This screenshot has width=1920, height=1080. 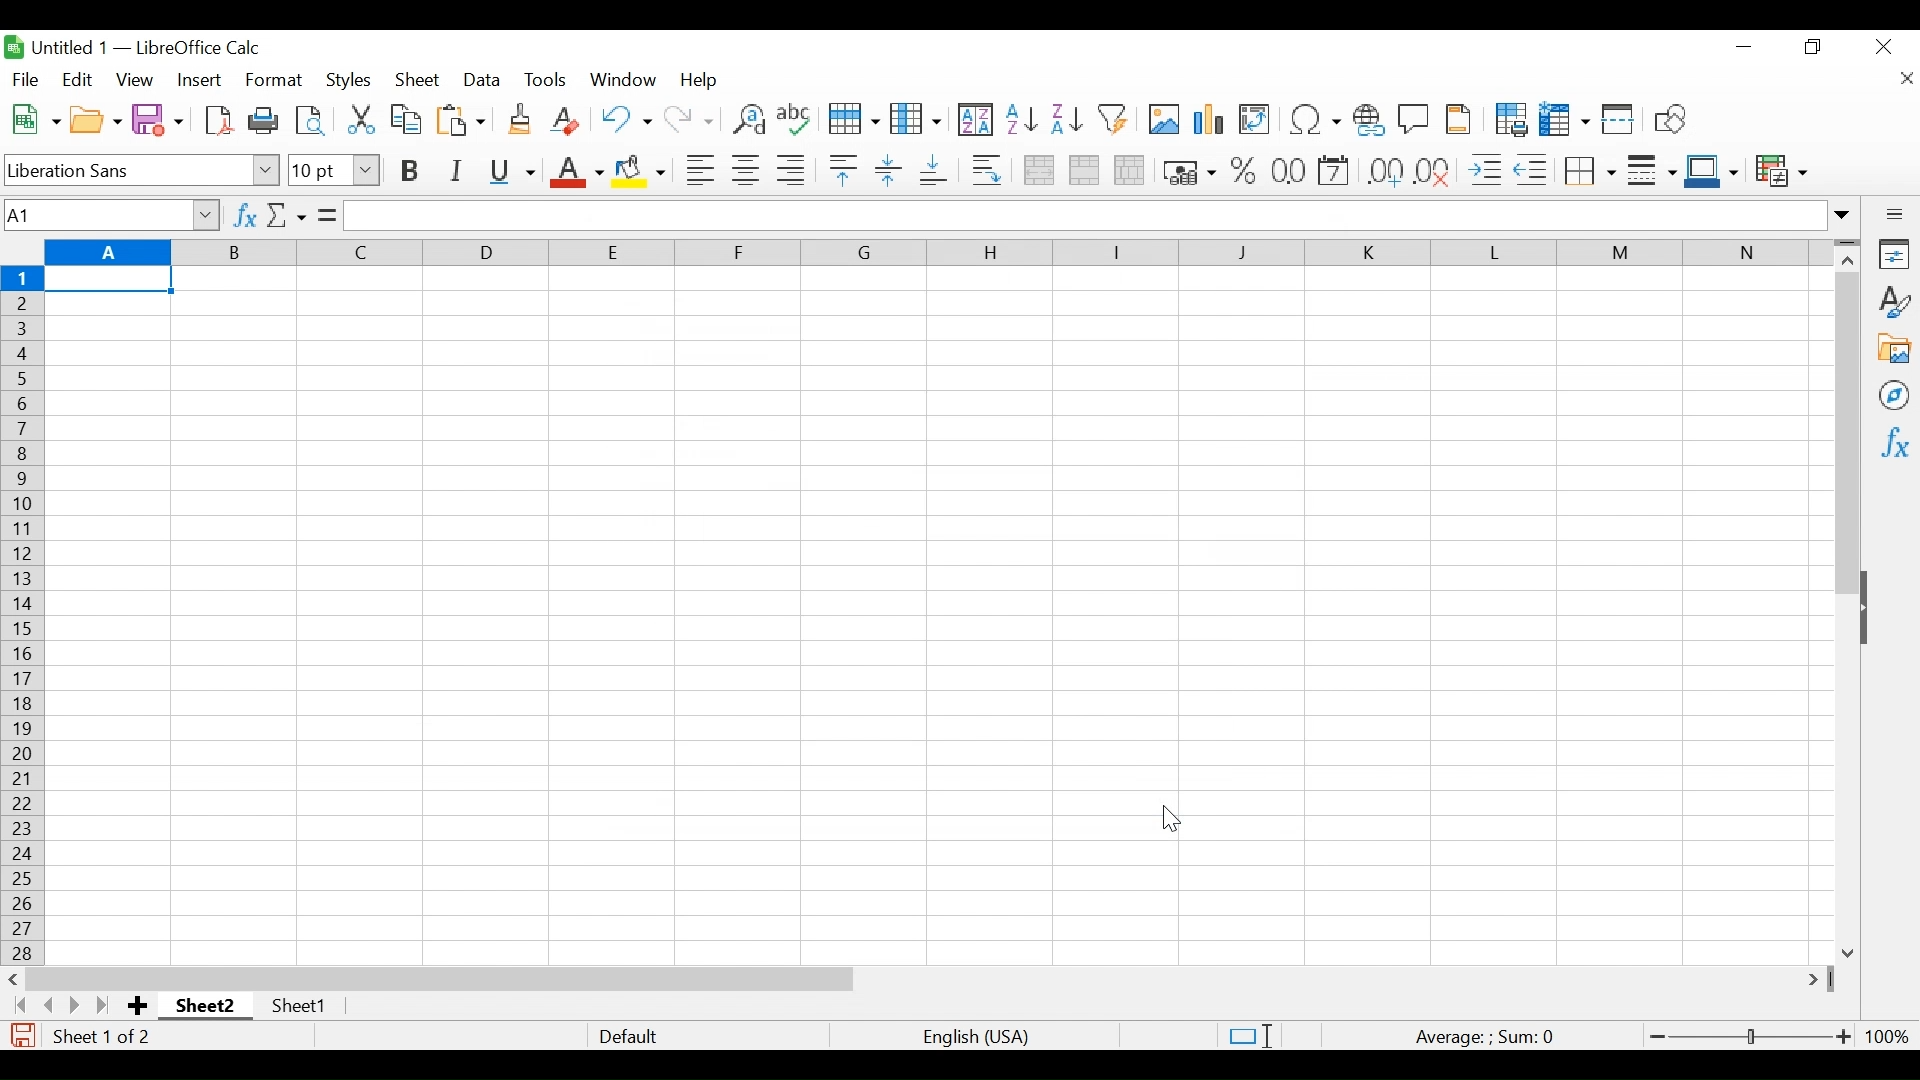 What do you see at coordinates (219, 119) in the screenshot?
I see `Save as PDF` at bounding box center [219, 119].